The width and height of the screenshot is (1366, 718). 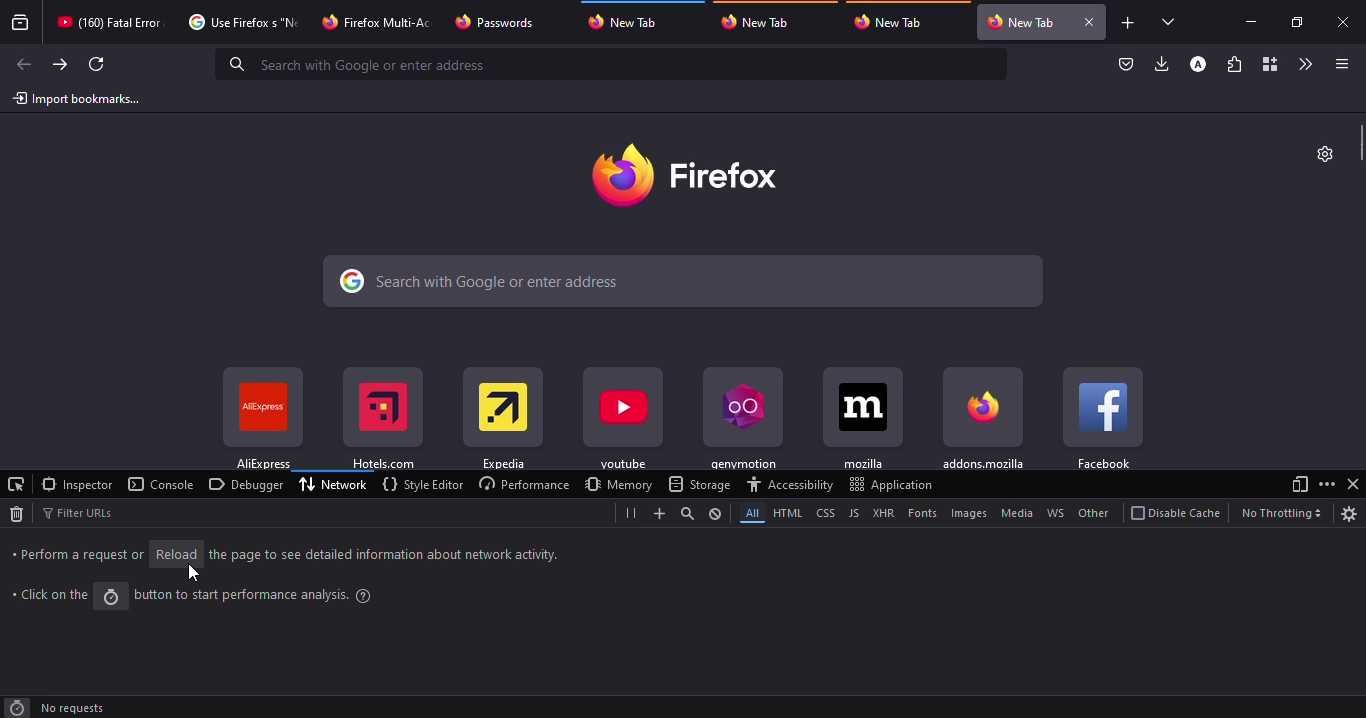 I want to click on shortcuts, so click(x=624, y=420).